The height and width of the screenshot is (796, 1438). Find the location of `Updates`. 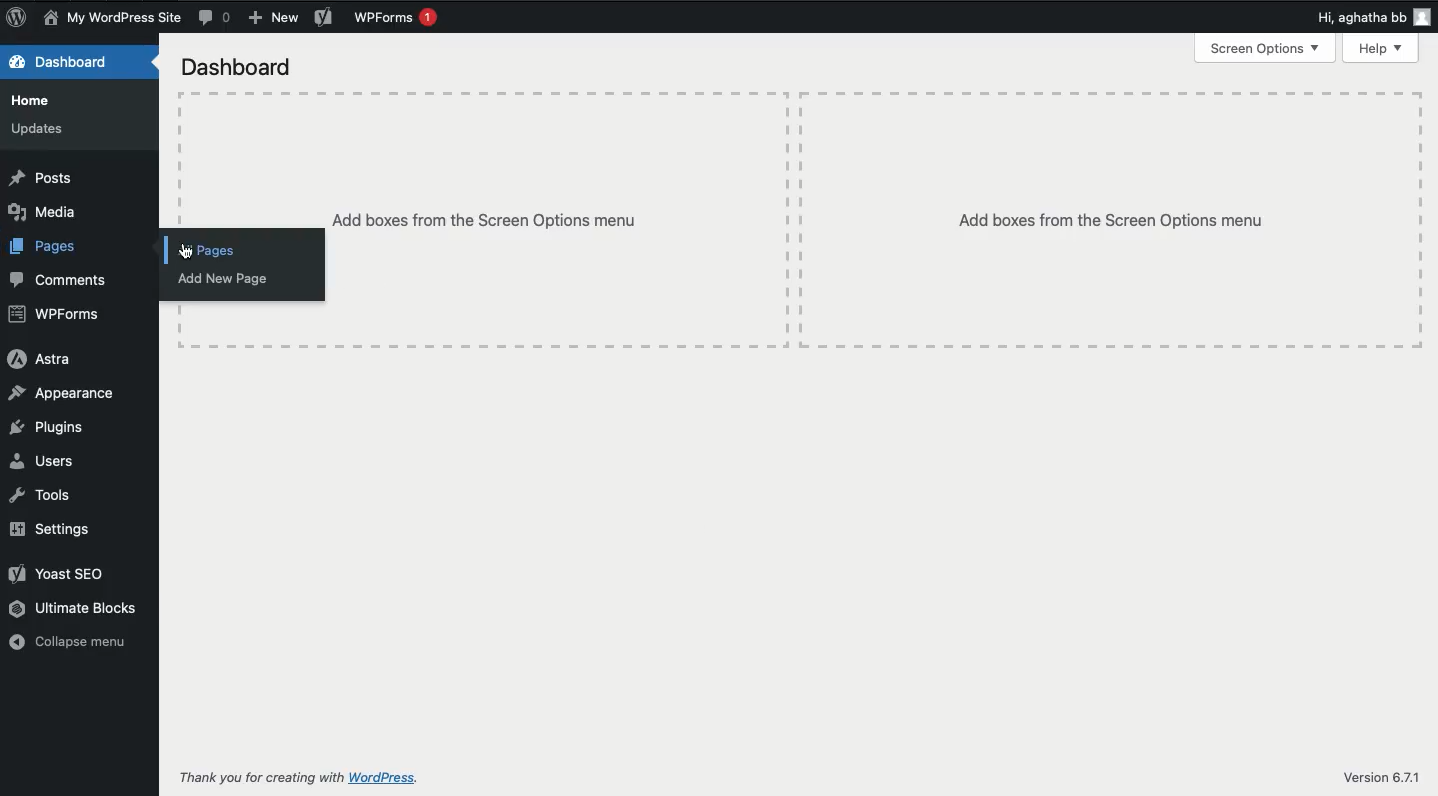

Updates is located at coordinates (39, 127).